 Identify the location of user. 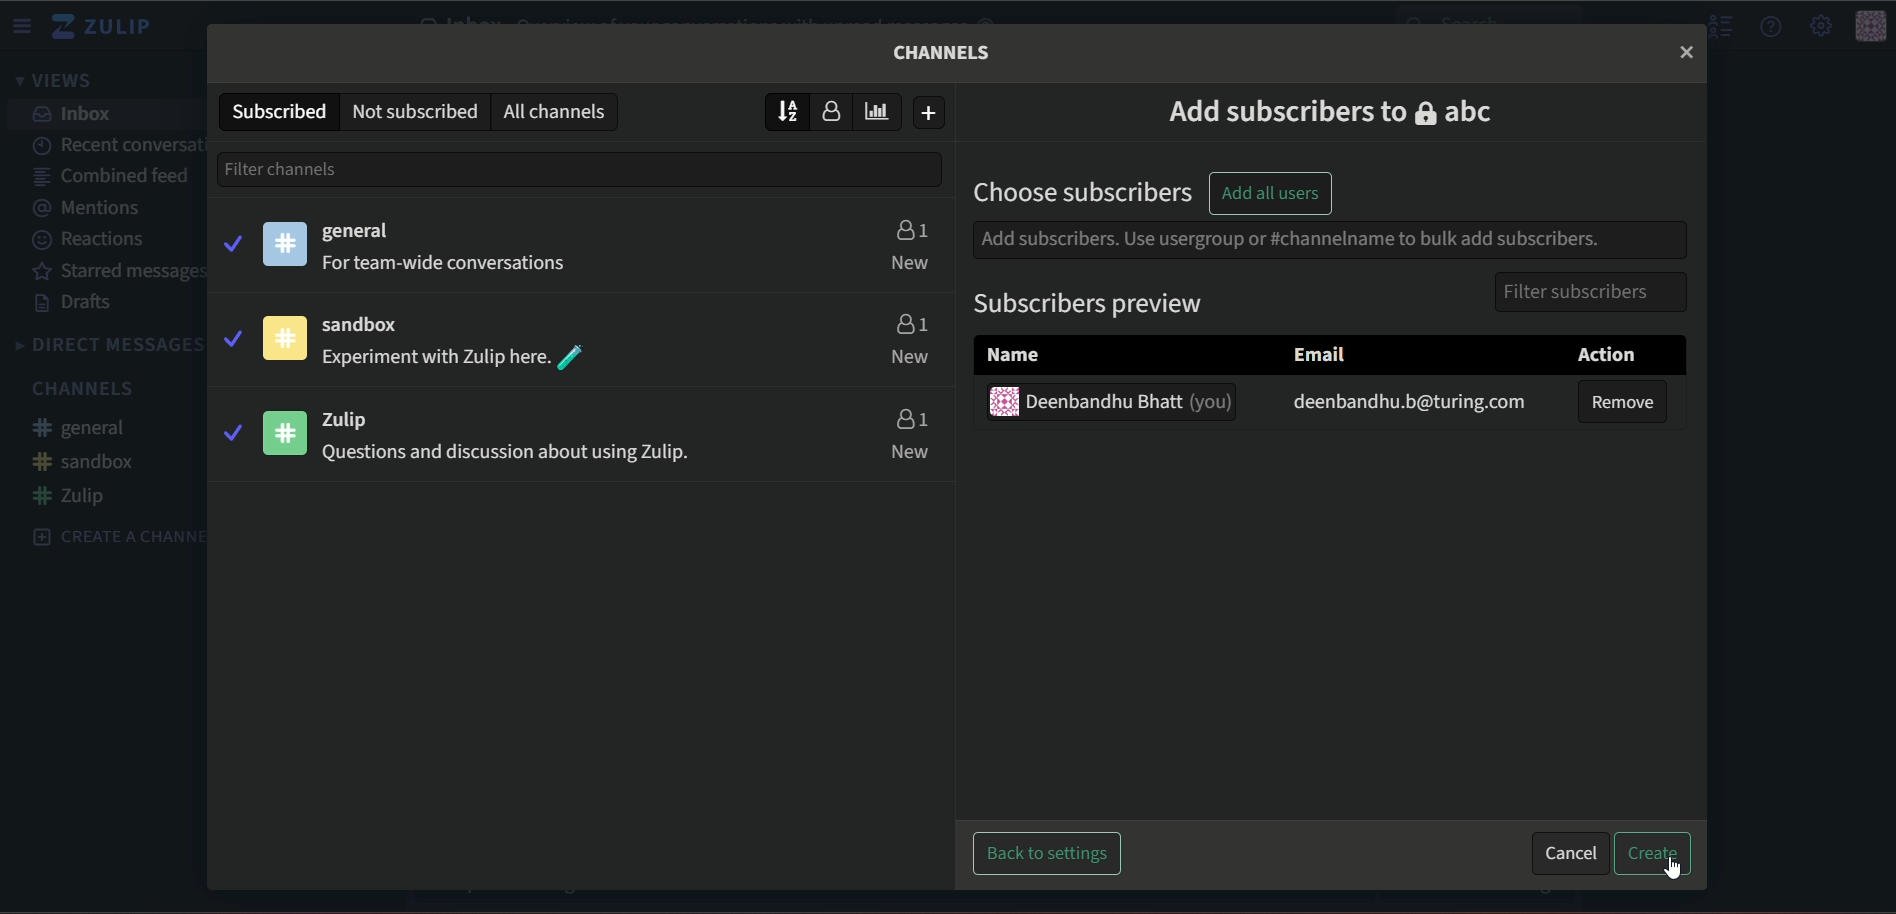
(837, 113).